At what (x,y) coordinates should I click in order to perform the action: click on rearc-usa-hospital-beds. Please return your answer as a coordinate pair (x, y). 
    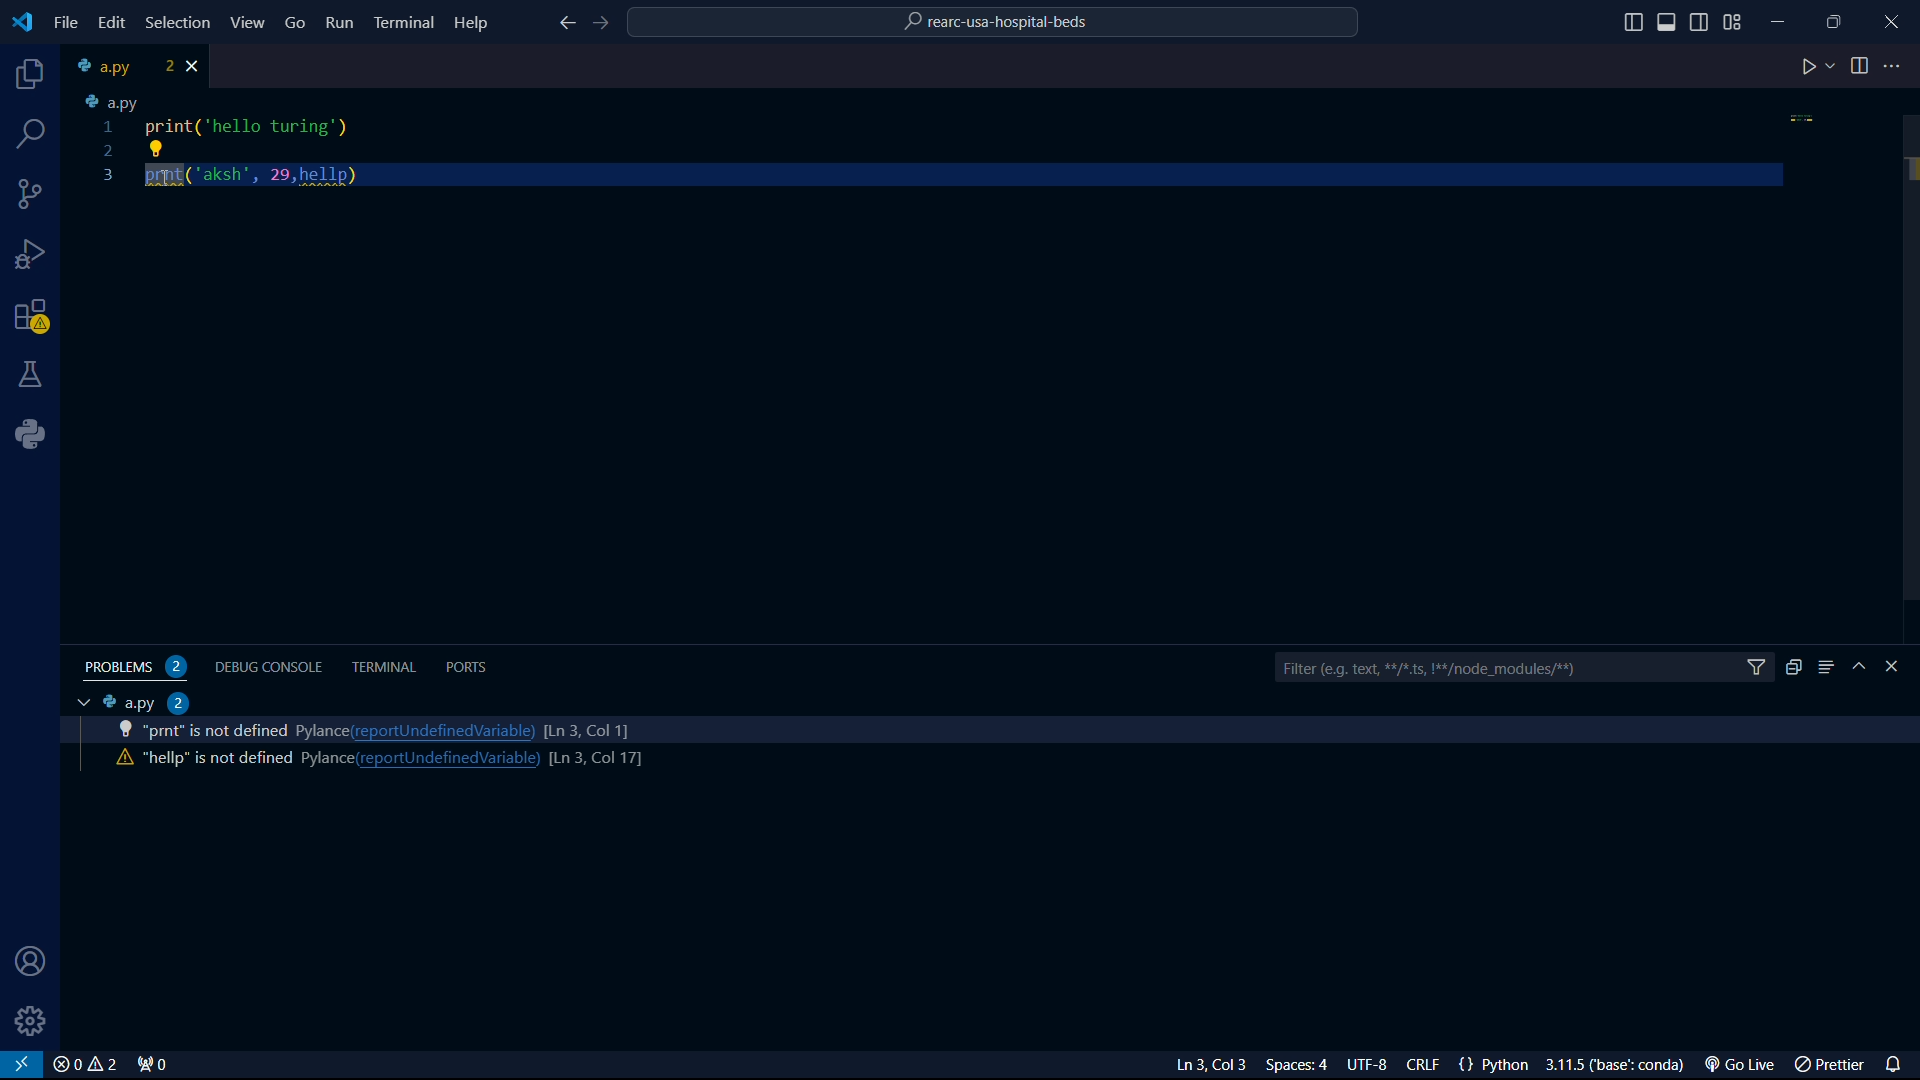
    Looking at the image, I should click on (995, 25).